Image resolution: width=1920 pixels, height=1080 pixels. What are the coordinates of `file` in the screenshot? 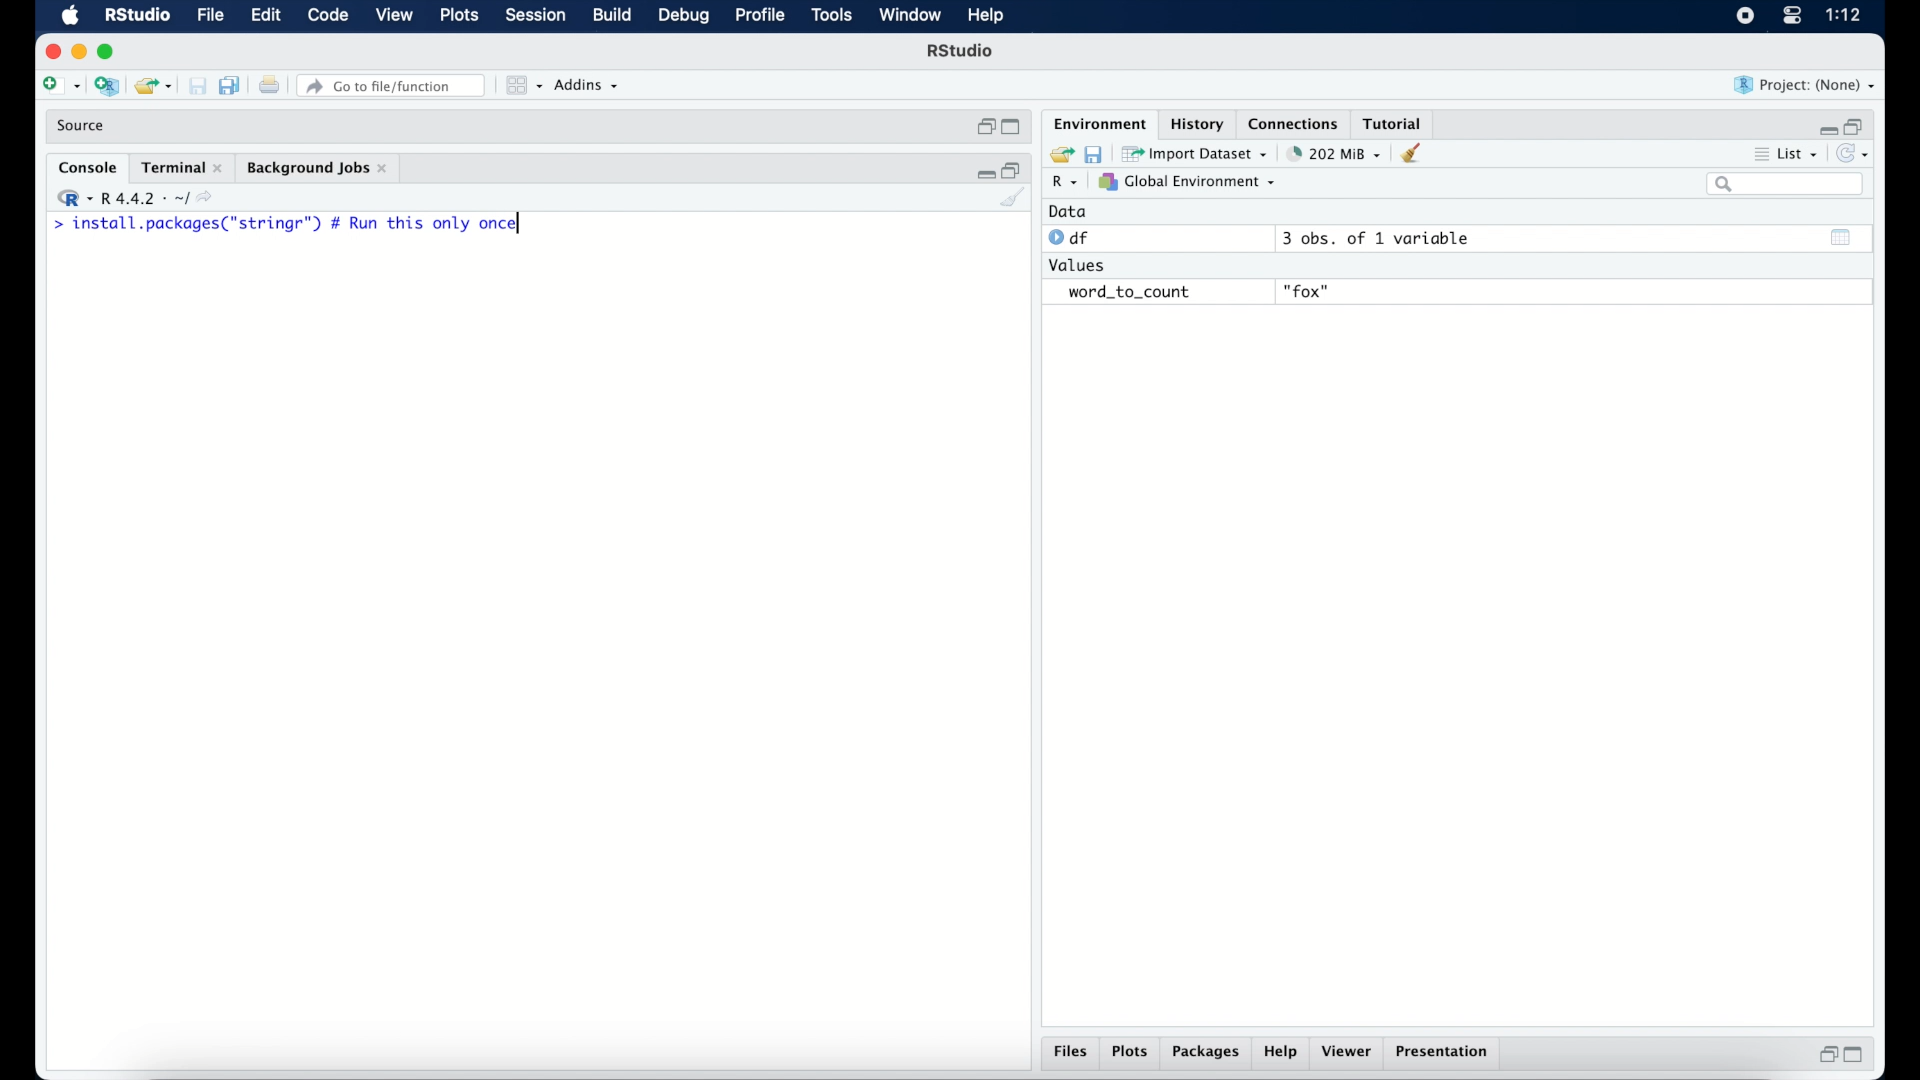 It's located at (212, 16).